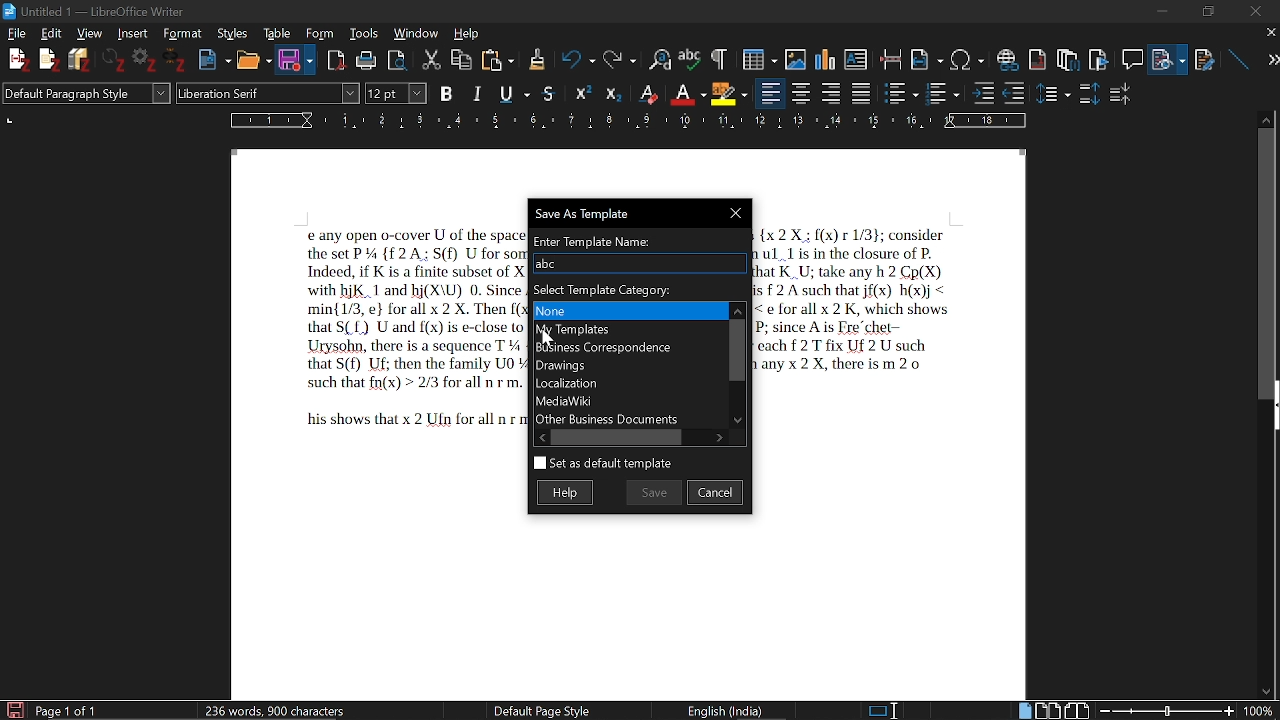 The width and height of the screenshot is (1280, 720). I want to click on Liberation Serif, so click(228, 95).